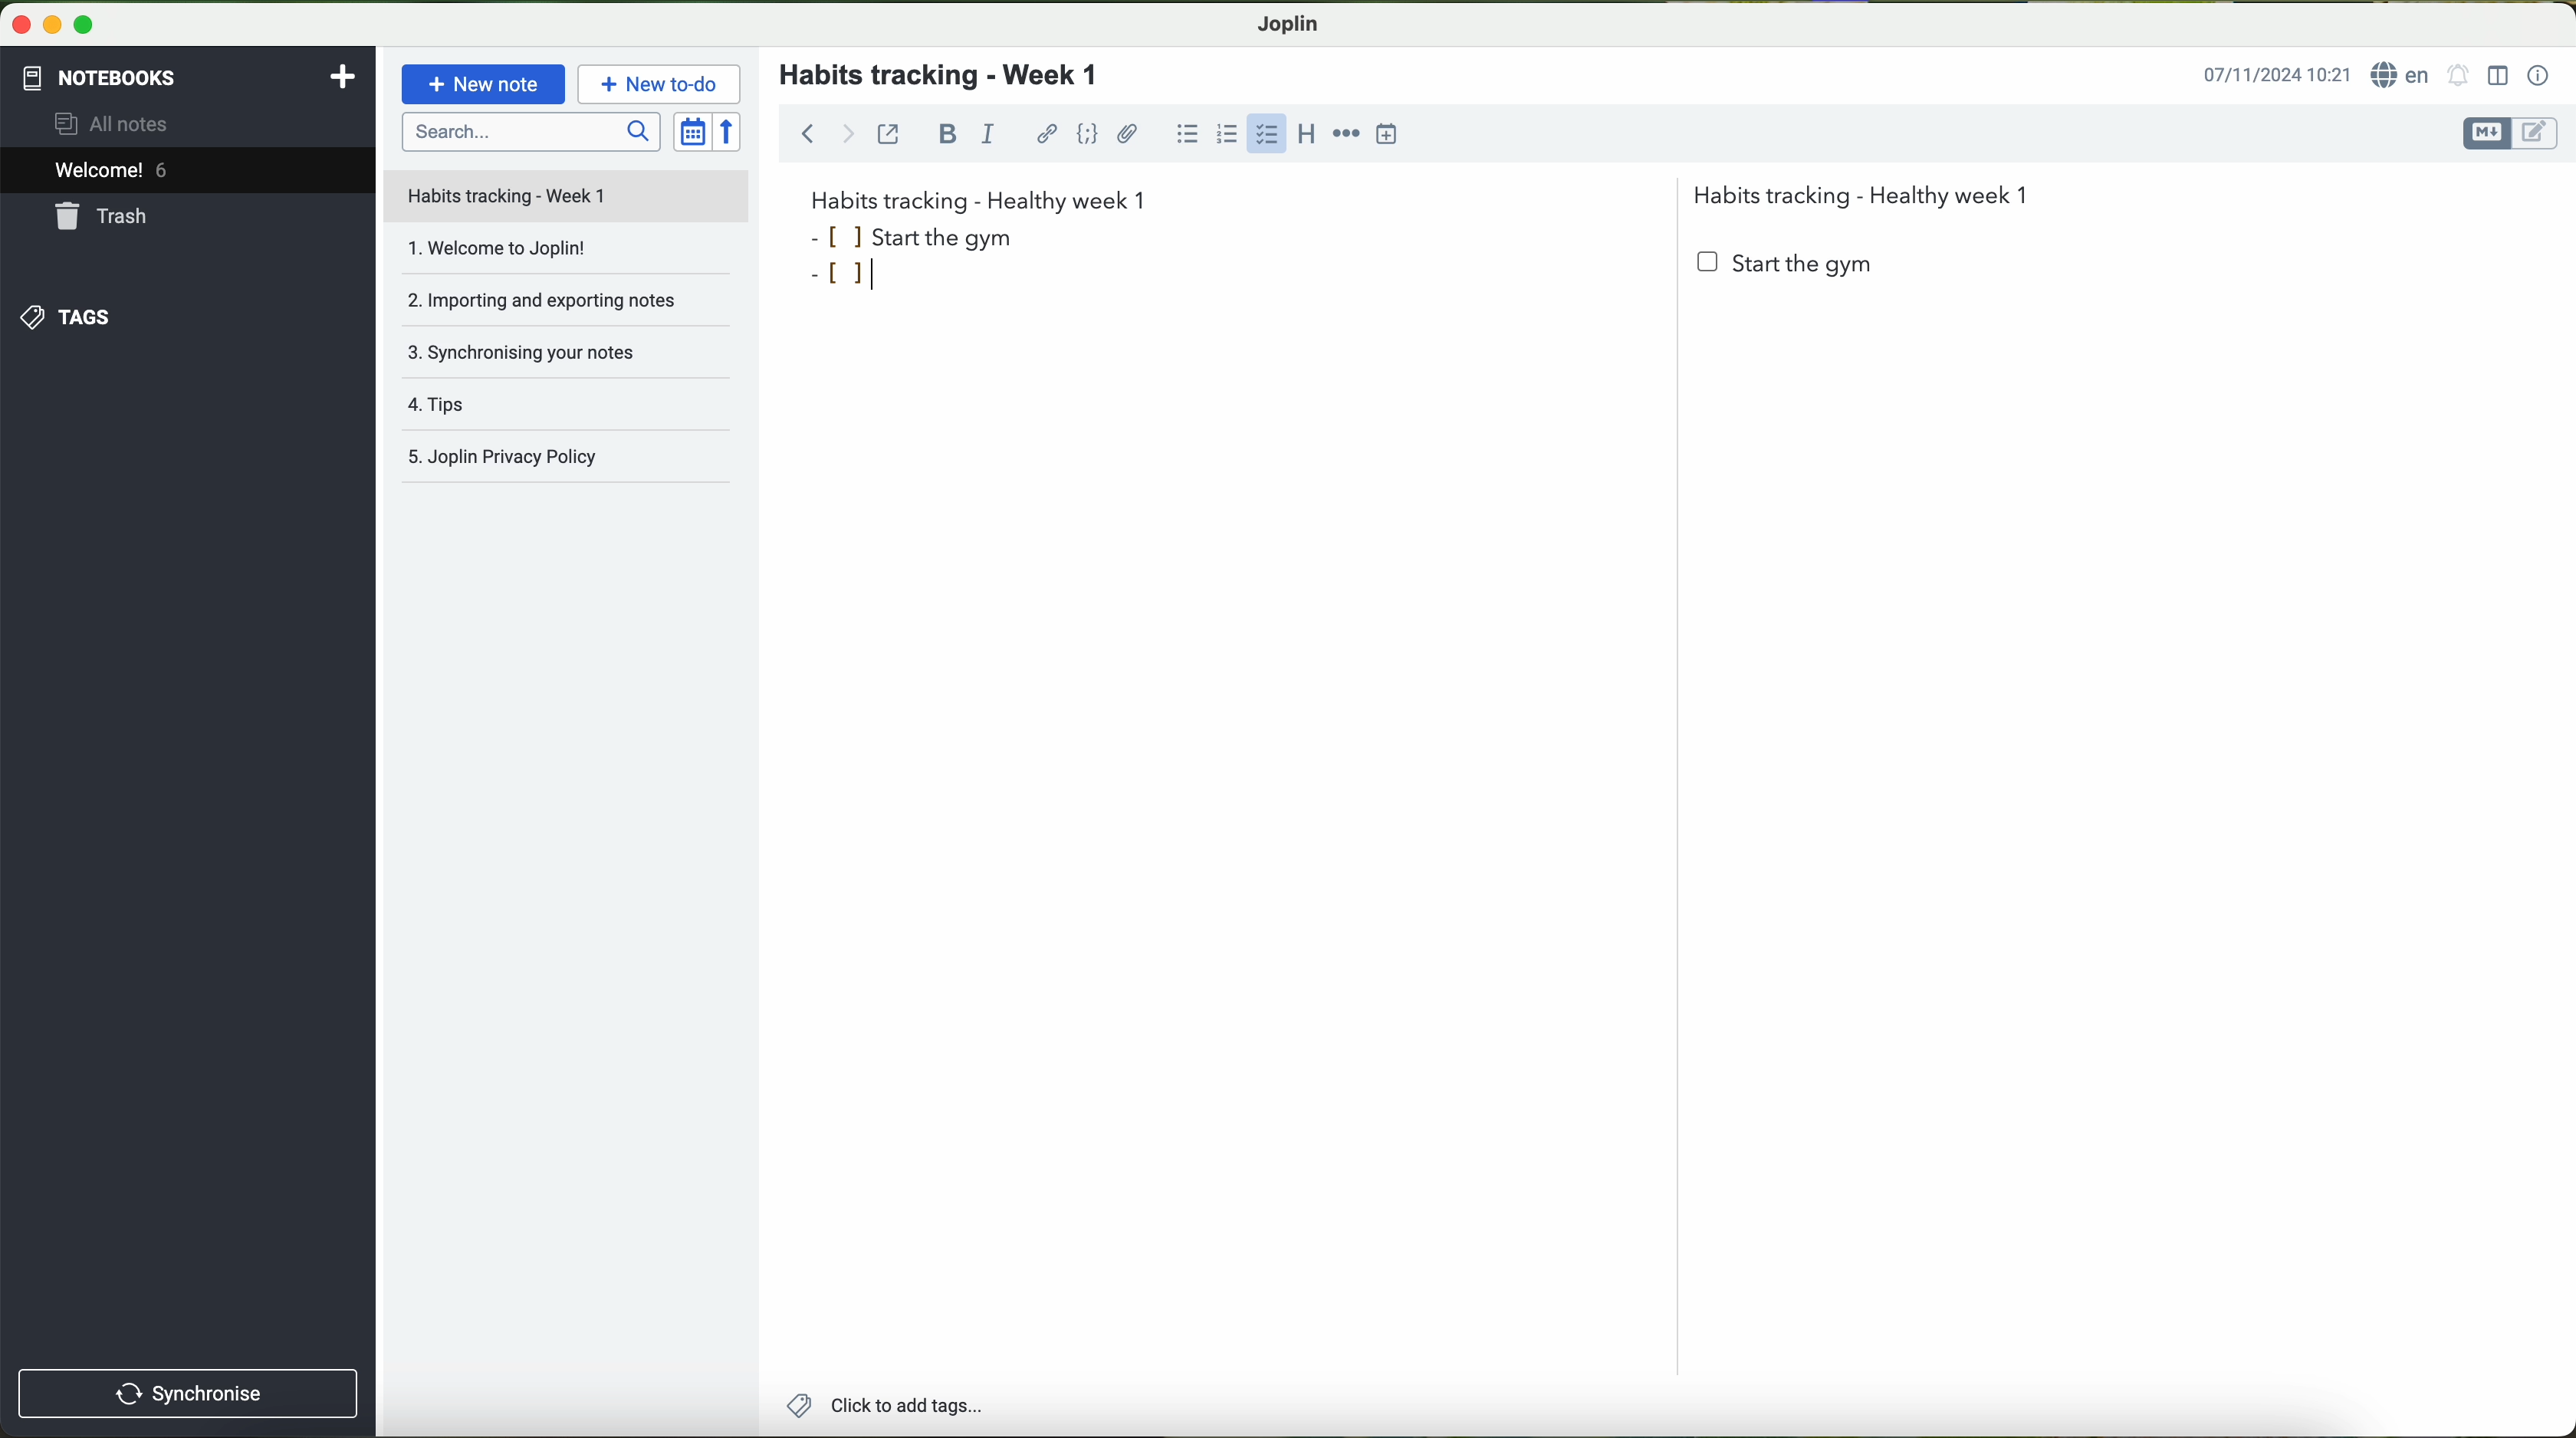 Image resolution: width=2576 pixels, height=1438 pixels. I want to click on start the gym, so click(1785, 265).